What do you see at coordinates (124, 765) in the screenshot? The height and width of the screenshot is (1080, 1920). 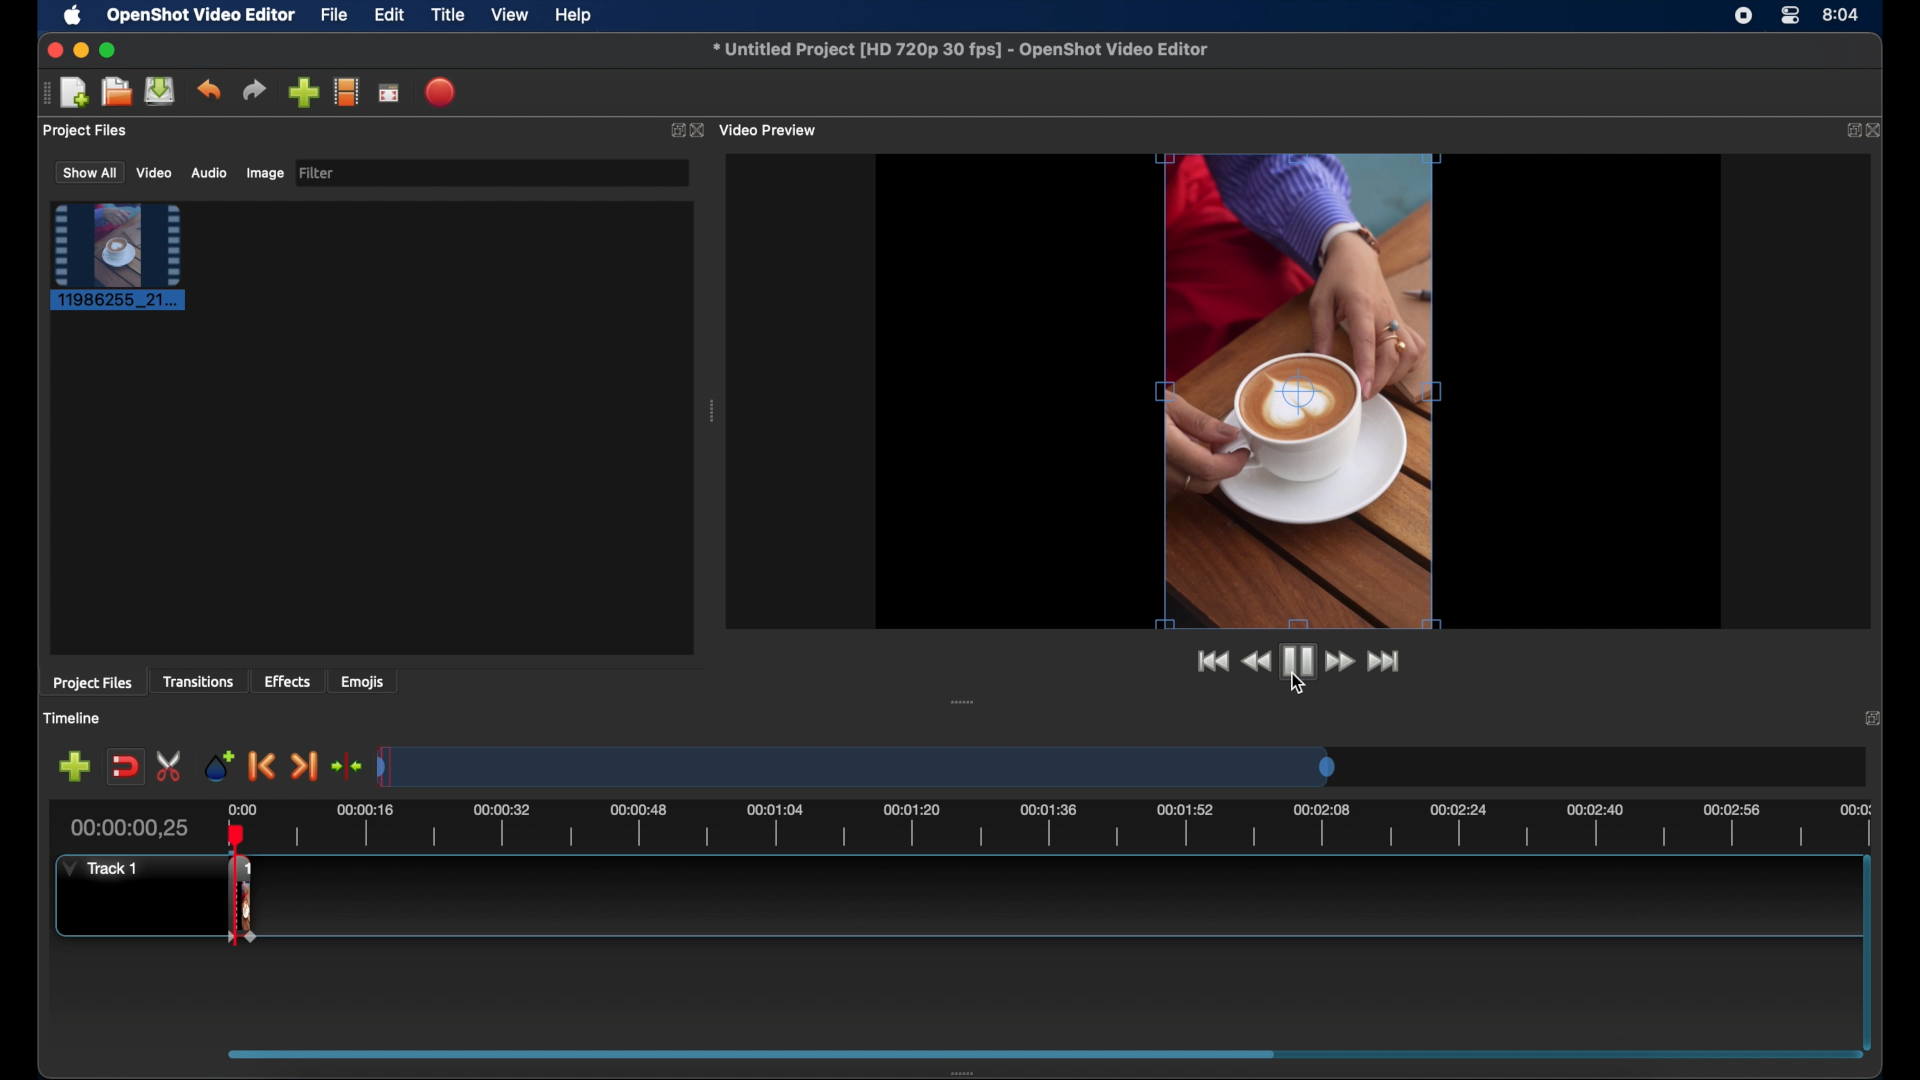 I see `disable  snapping` at bounding box center [124, 765].